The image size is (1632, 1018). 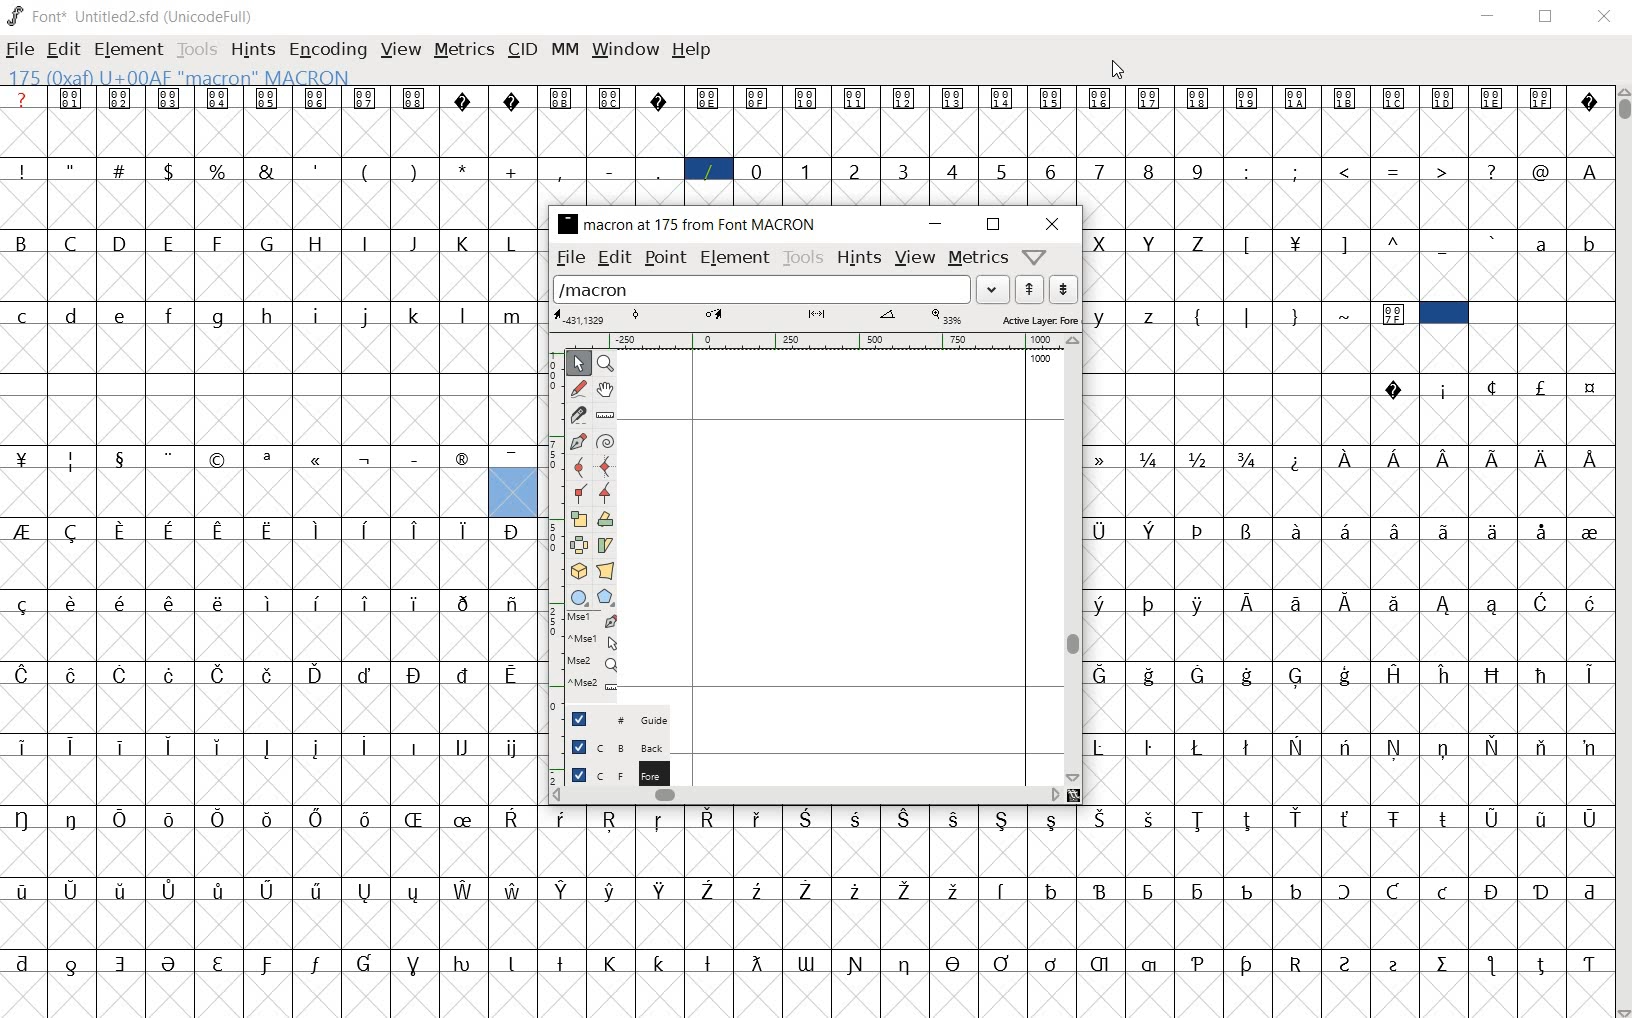 I want to click on Symbol, so click(x=1006, y=99).